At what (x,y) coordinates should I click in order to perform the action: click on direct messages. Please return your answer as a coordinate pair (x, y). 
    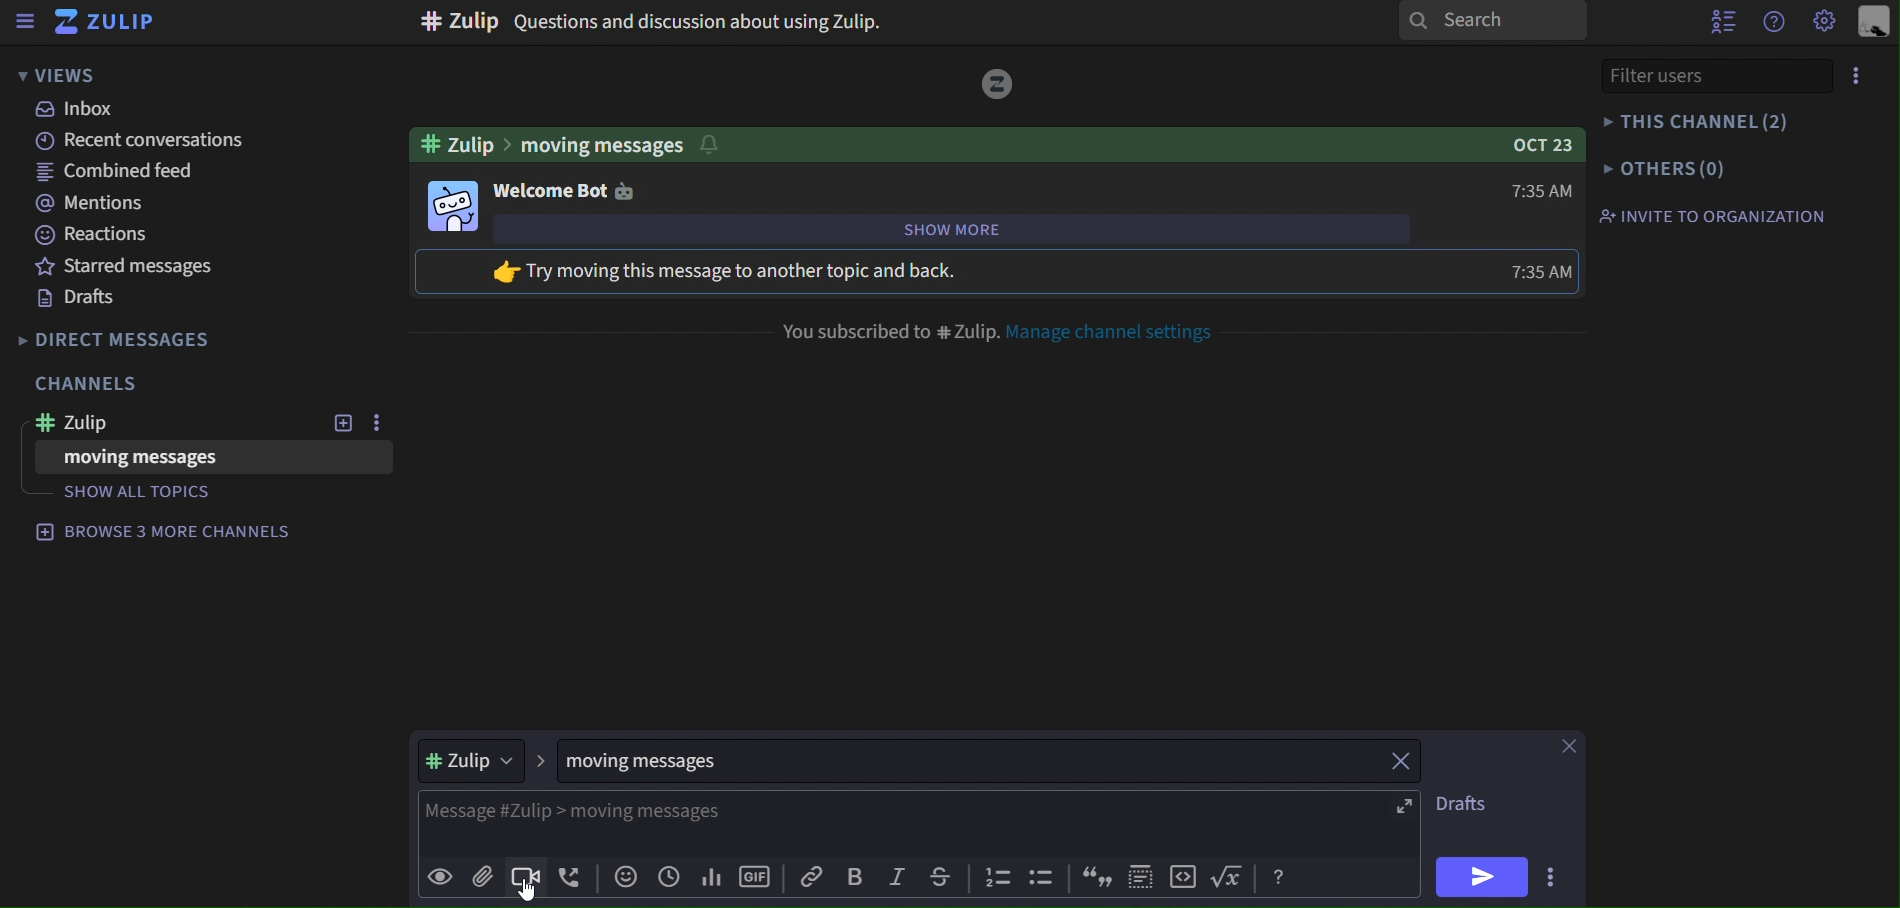
    Looking at the image, I should click on (128, 342).